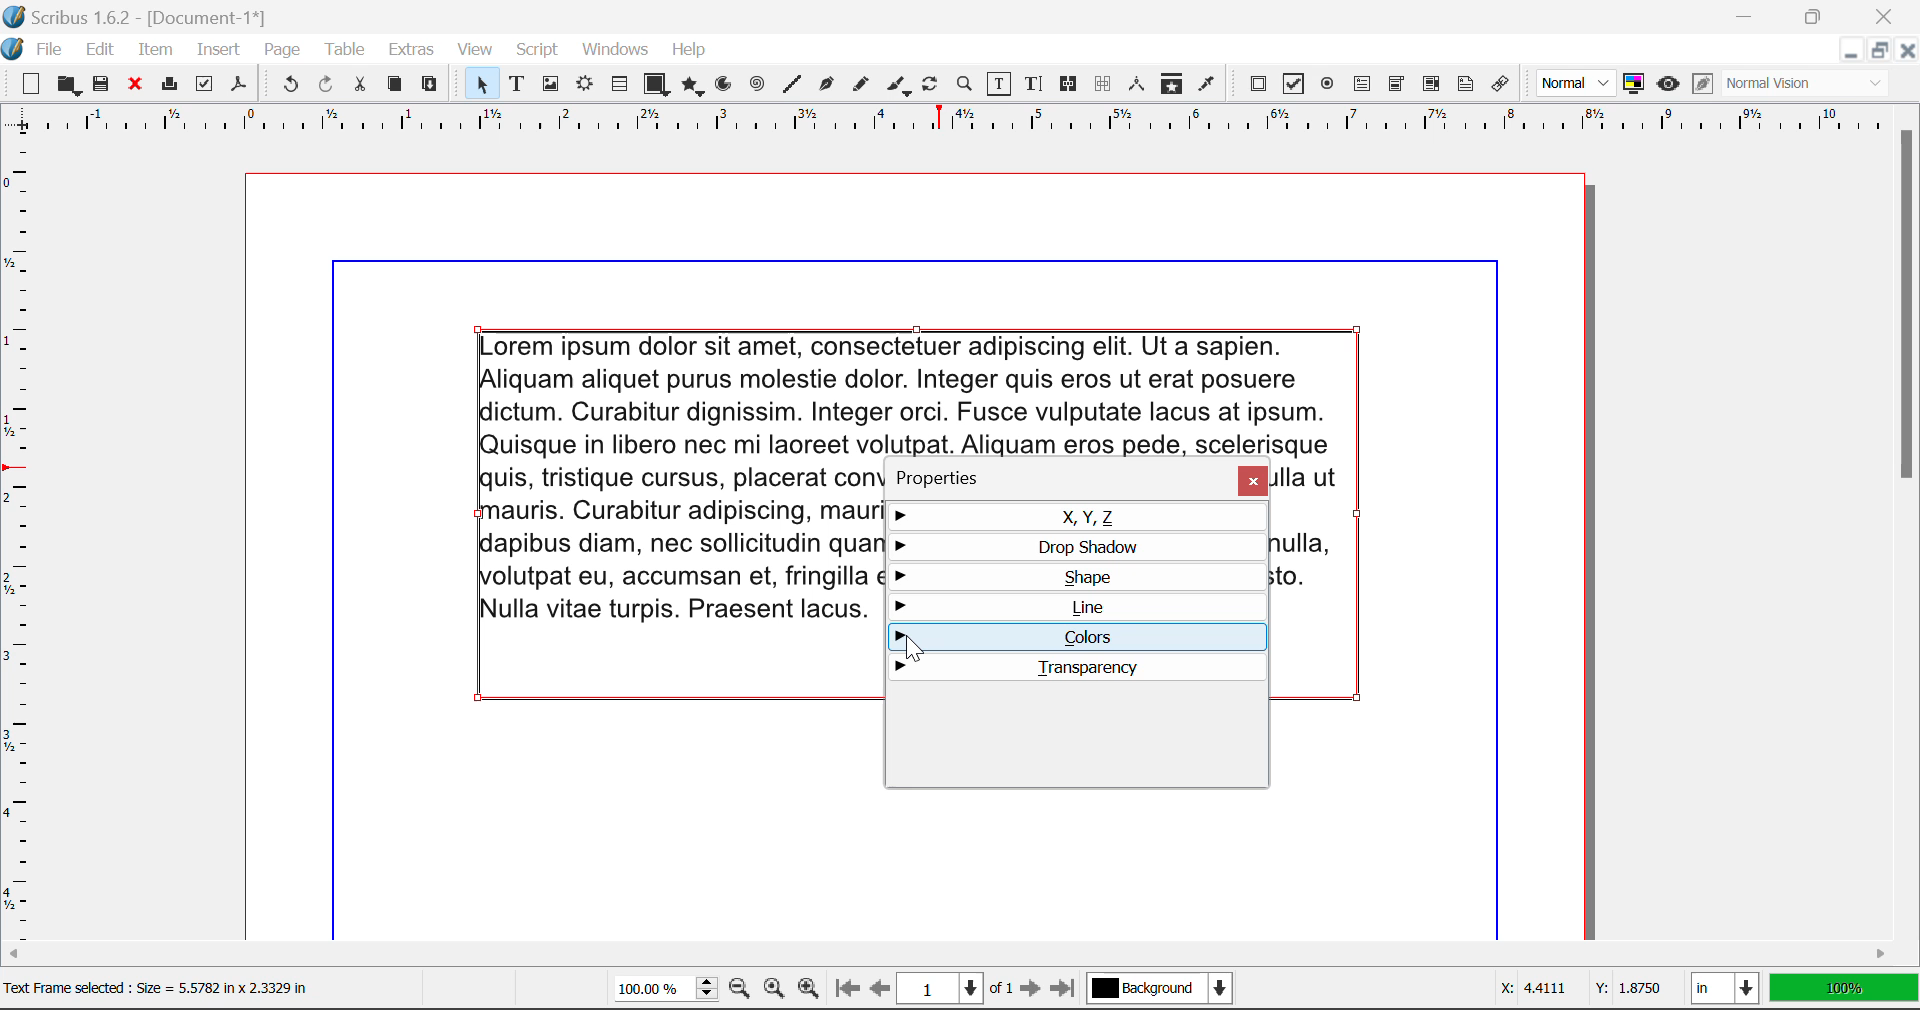 This screenshot has width=1920, height=1010. I want to click on Delink Frames, so click(1104, 84).